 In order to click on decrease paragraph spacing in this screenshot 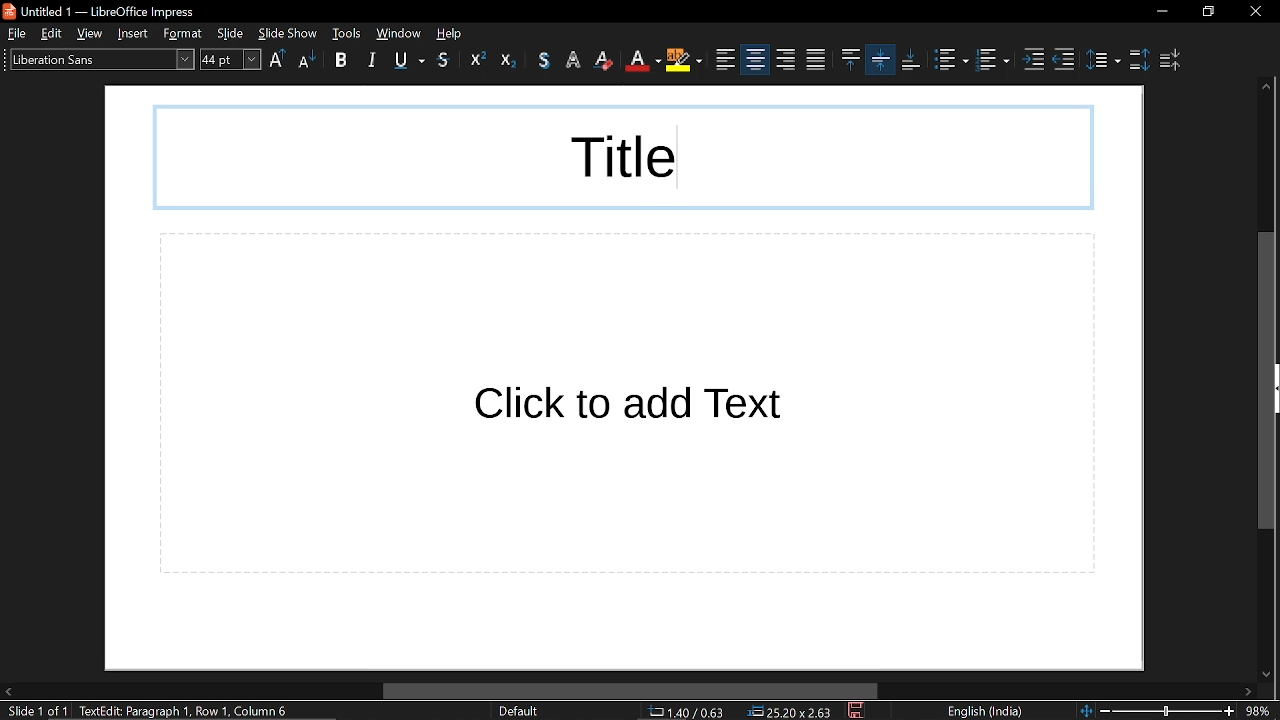, I will do `click(1173, 60)`.